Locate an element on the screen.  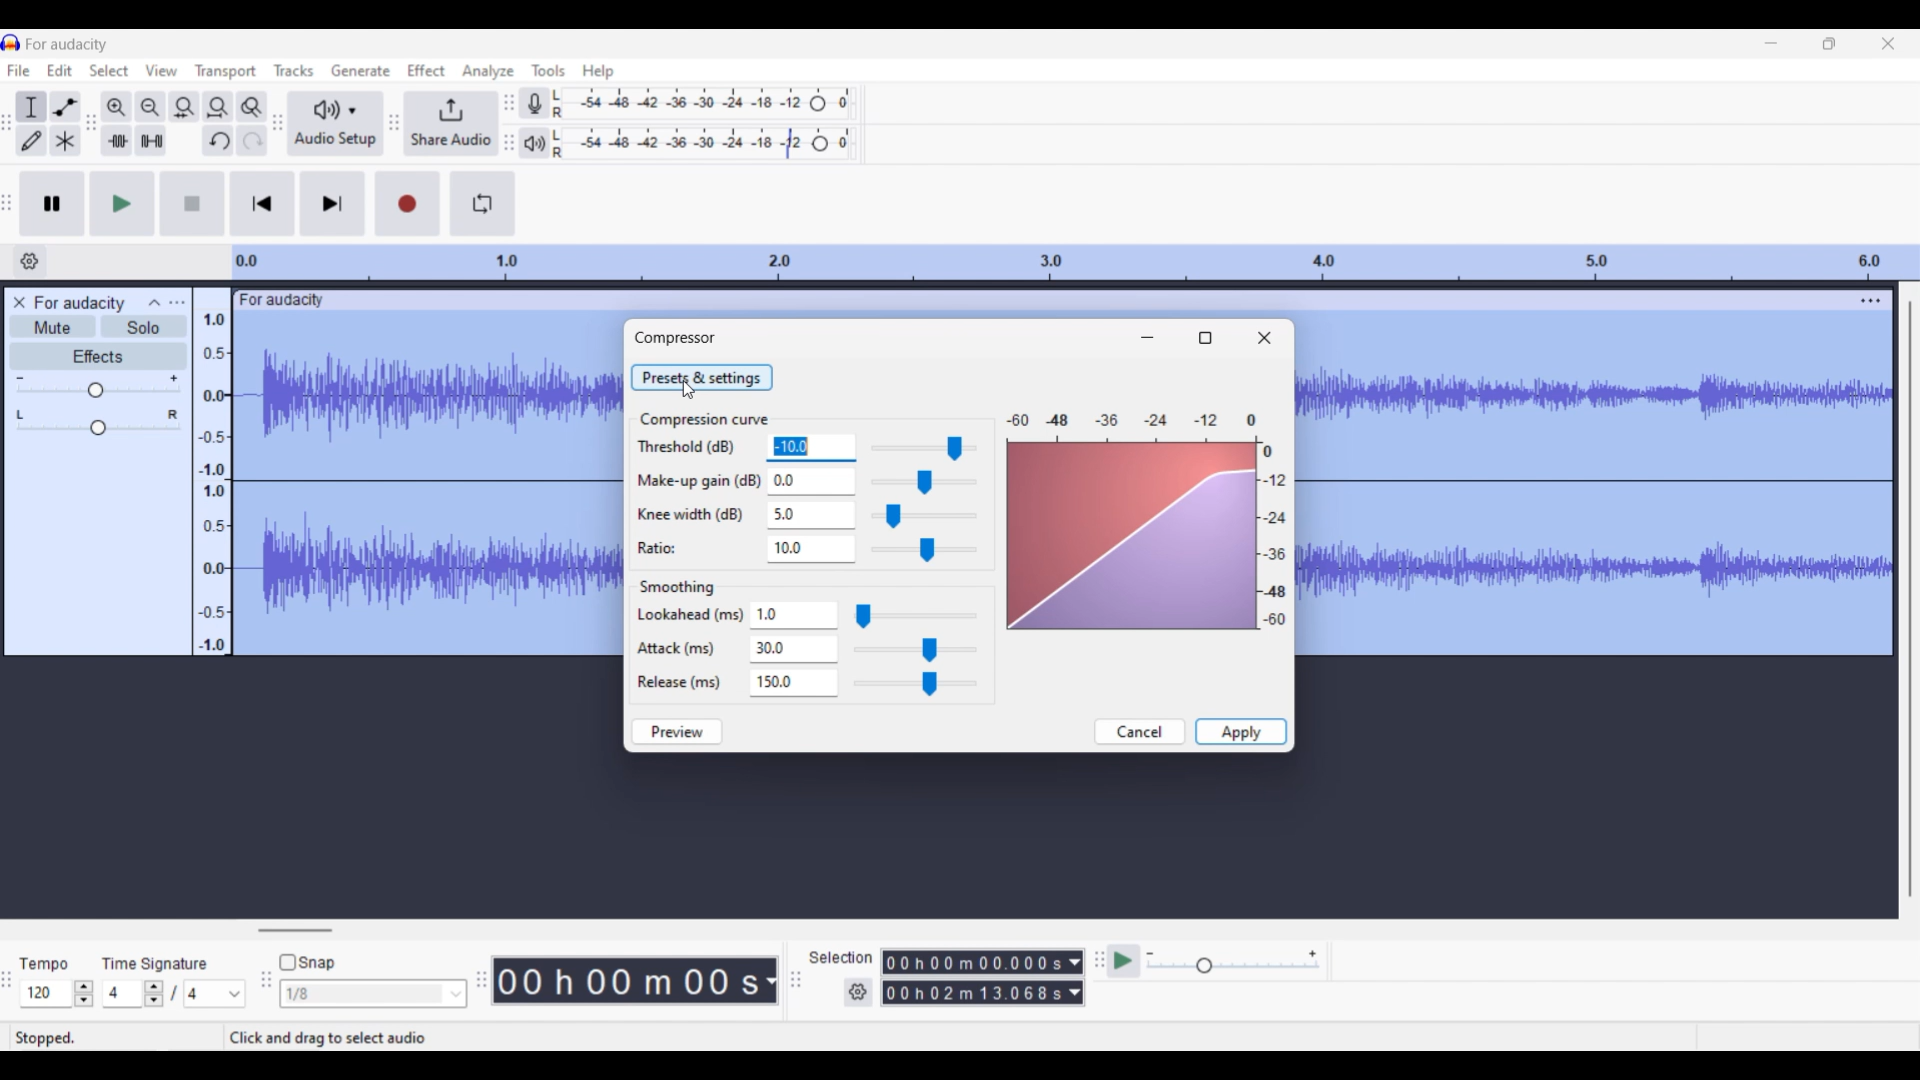
Settings is located at coordinates (858, 992).